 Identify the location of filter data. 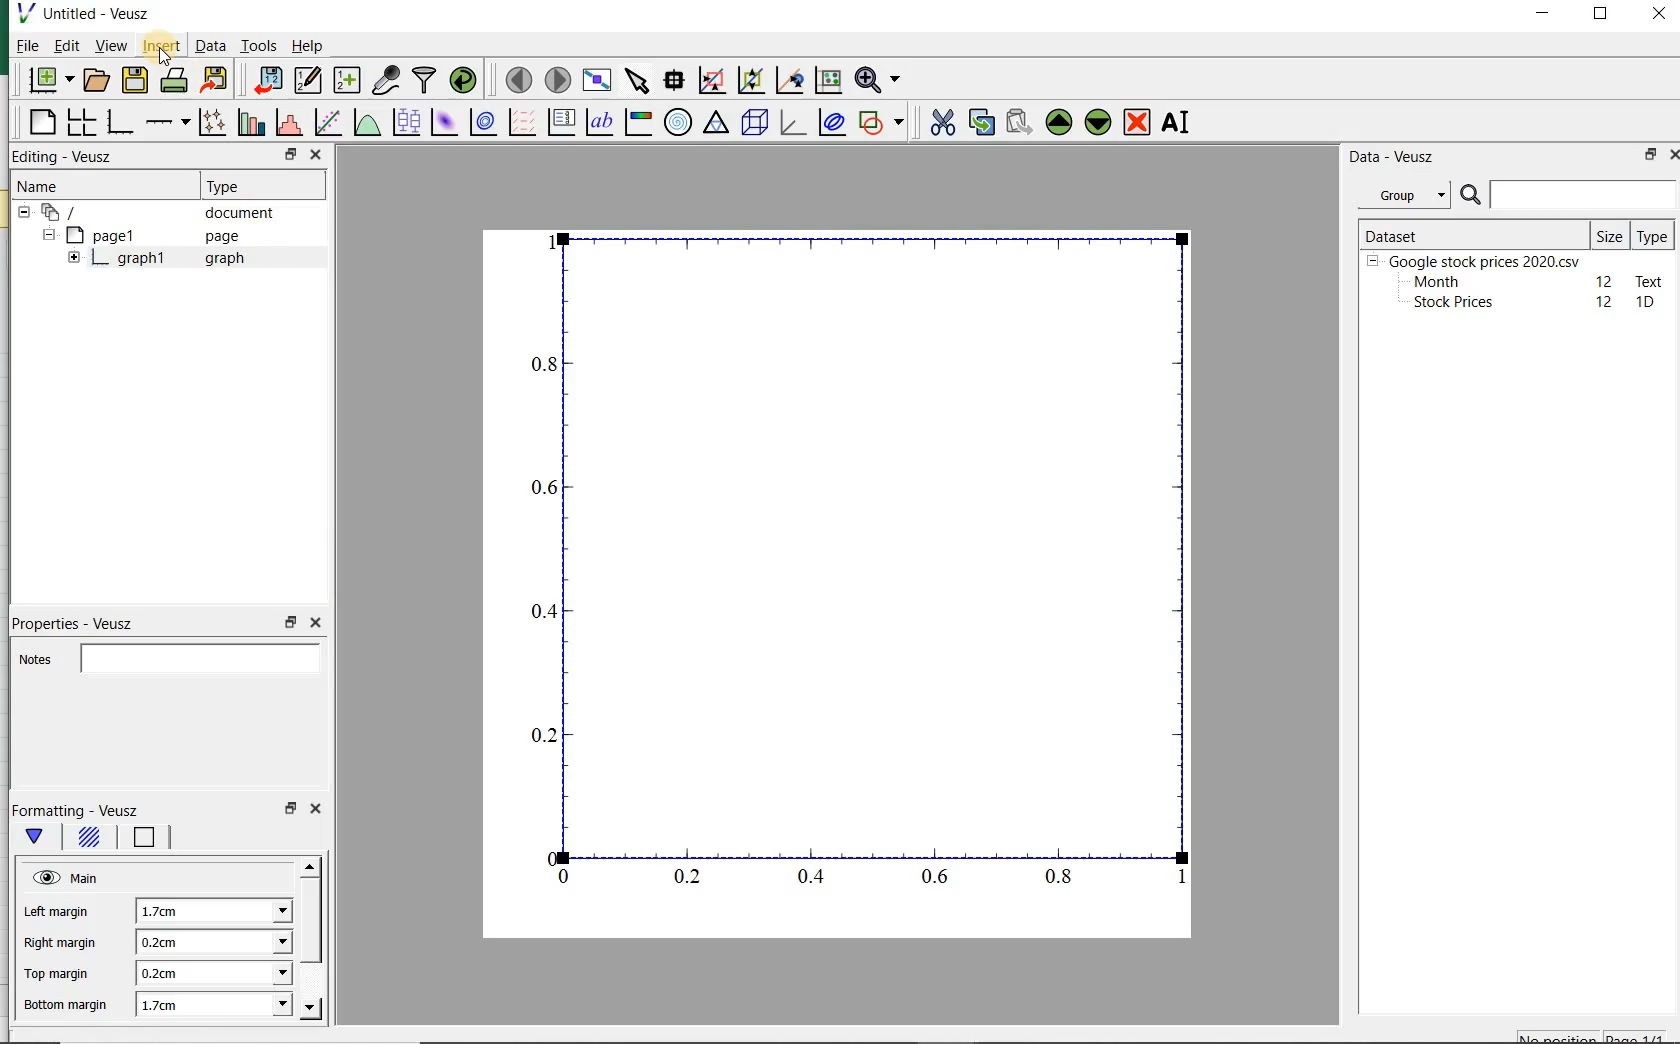
(425, 79).